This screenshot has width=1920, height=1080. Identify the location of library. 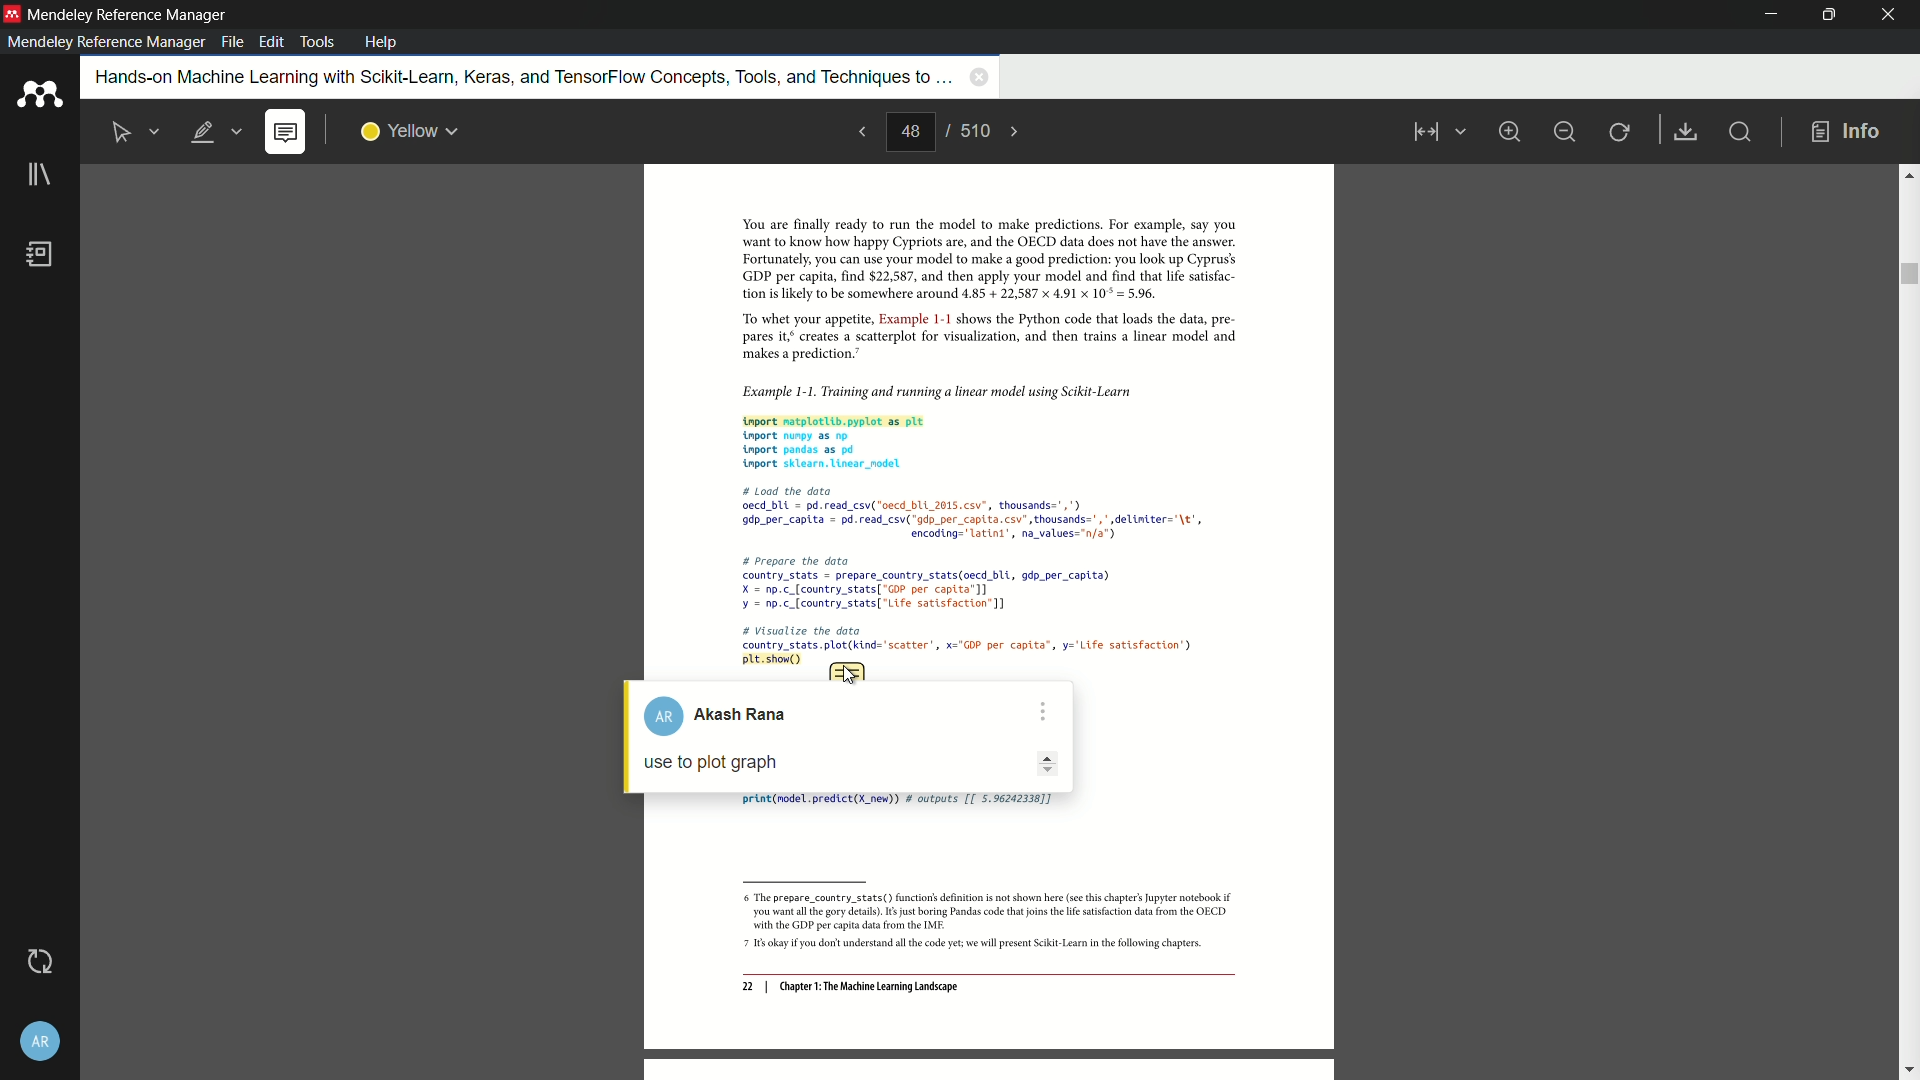
(39, 176).